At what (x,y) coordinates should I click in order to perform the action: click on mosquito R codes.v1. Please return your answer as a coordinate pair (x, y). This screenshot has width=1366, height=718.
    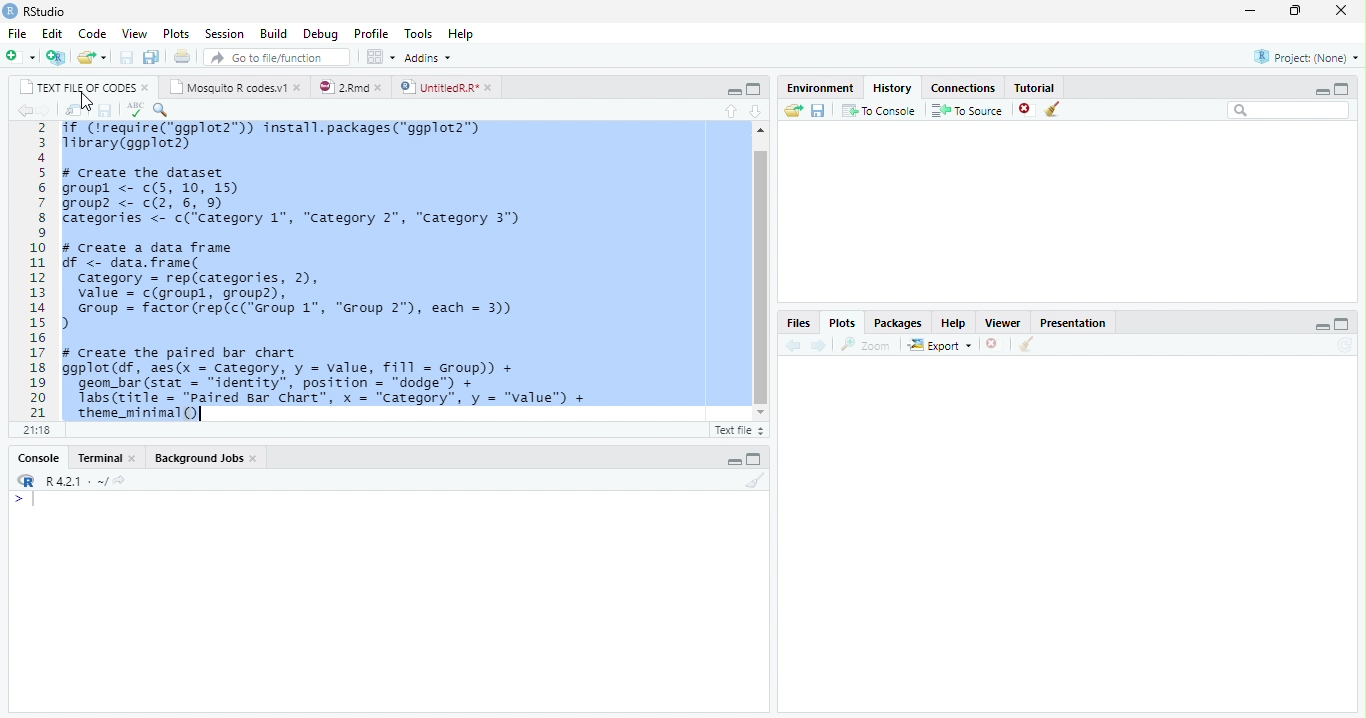
    Looking at the image, I should click on (230, 87).